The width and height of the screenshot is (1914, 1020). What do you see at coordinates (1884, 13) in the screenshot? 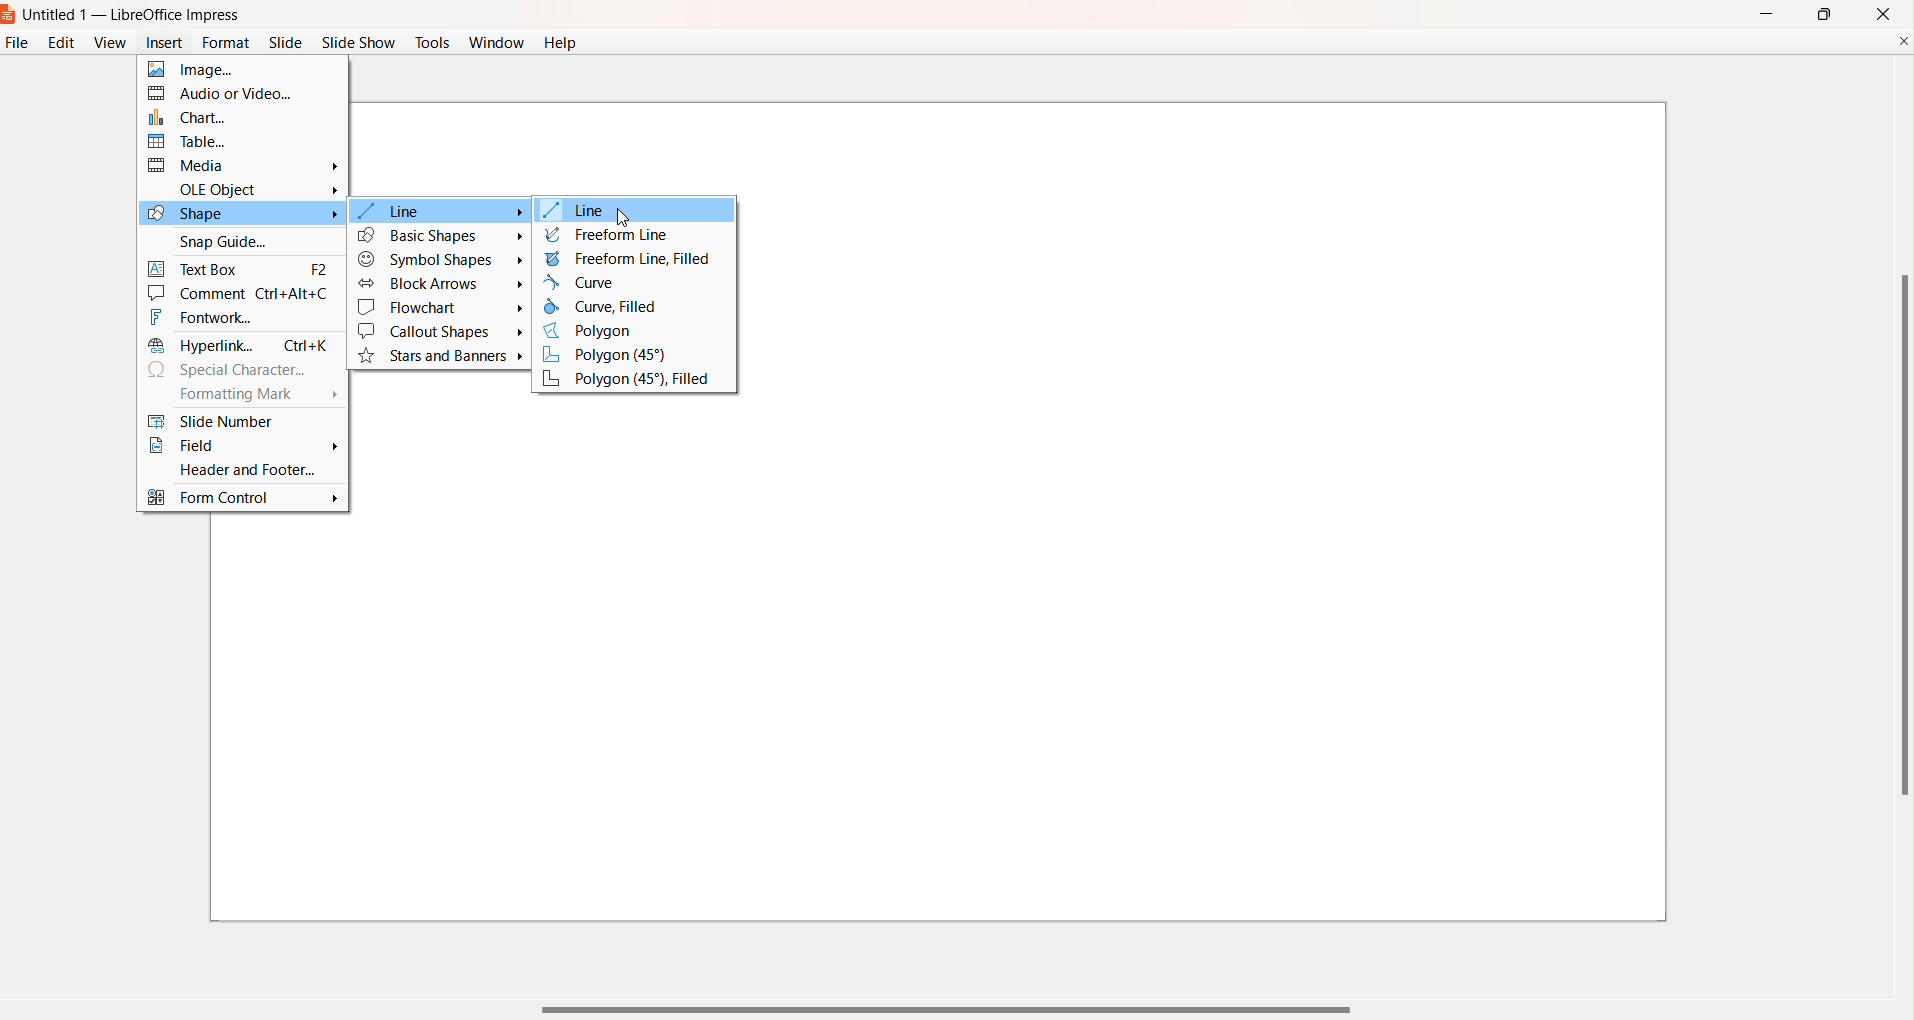
I see `close` at bounding box center [1884, 13].